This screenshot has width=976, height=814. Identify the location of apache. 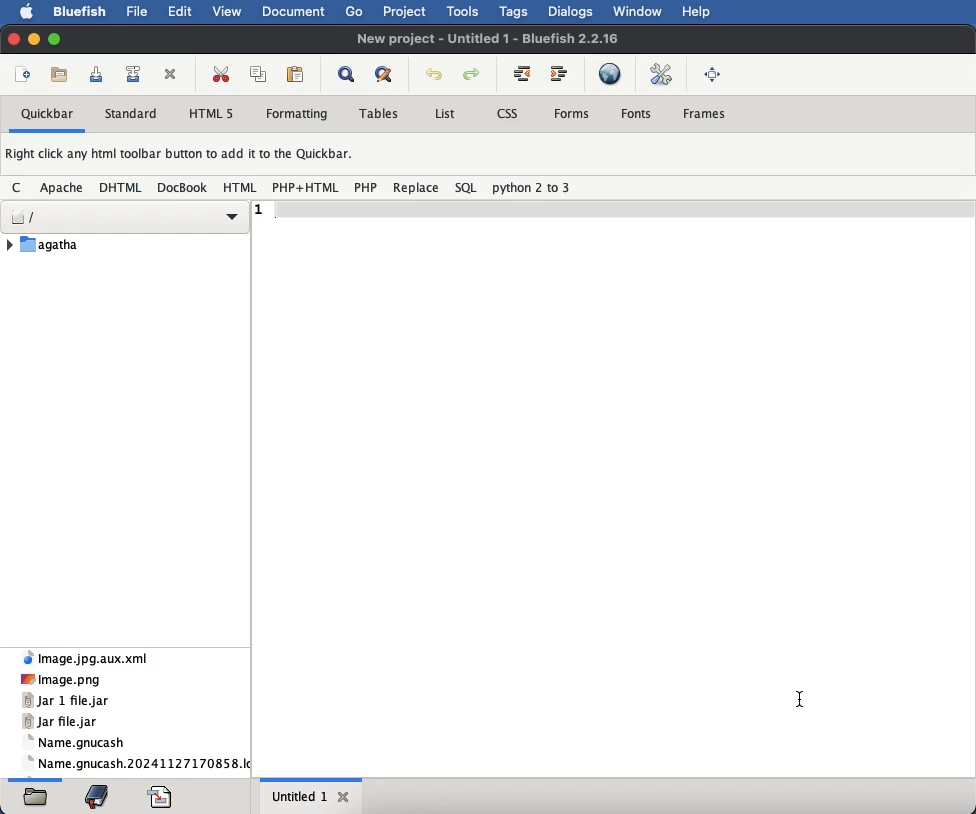
(64, 186).